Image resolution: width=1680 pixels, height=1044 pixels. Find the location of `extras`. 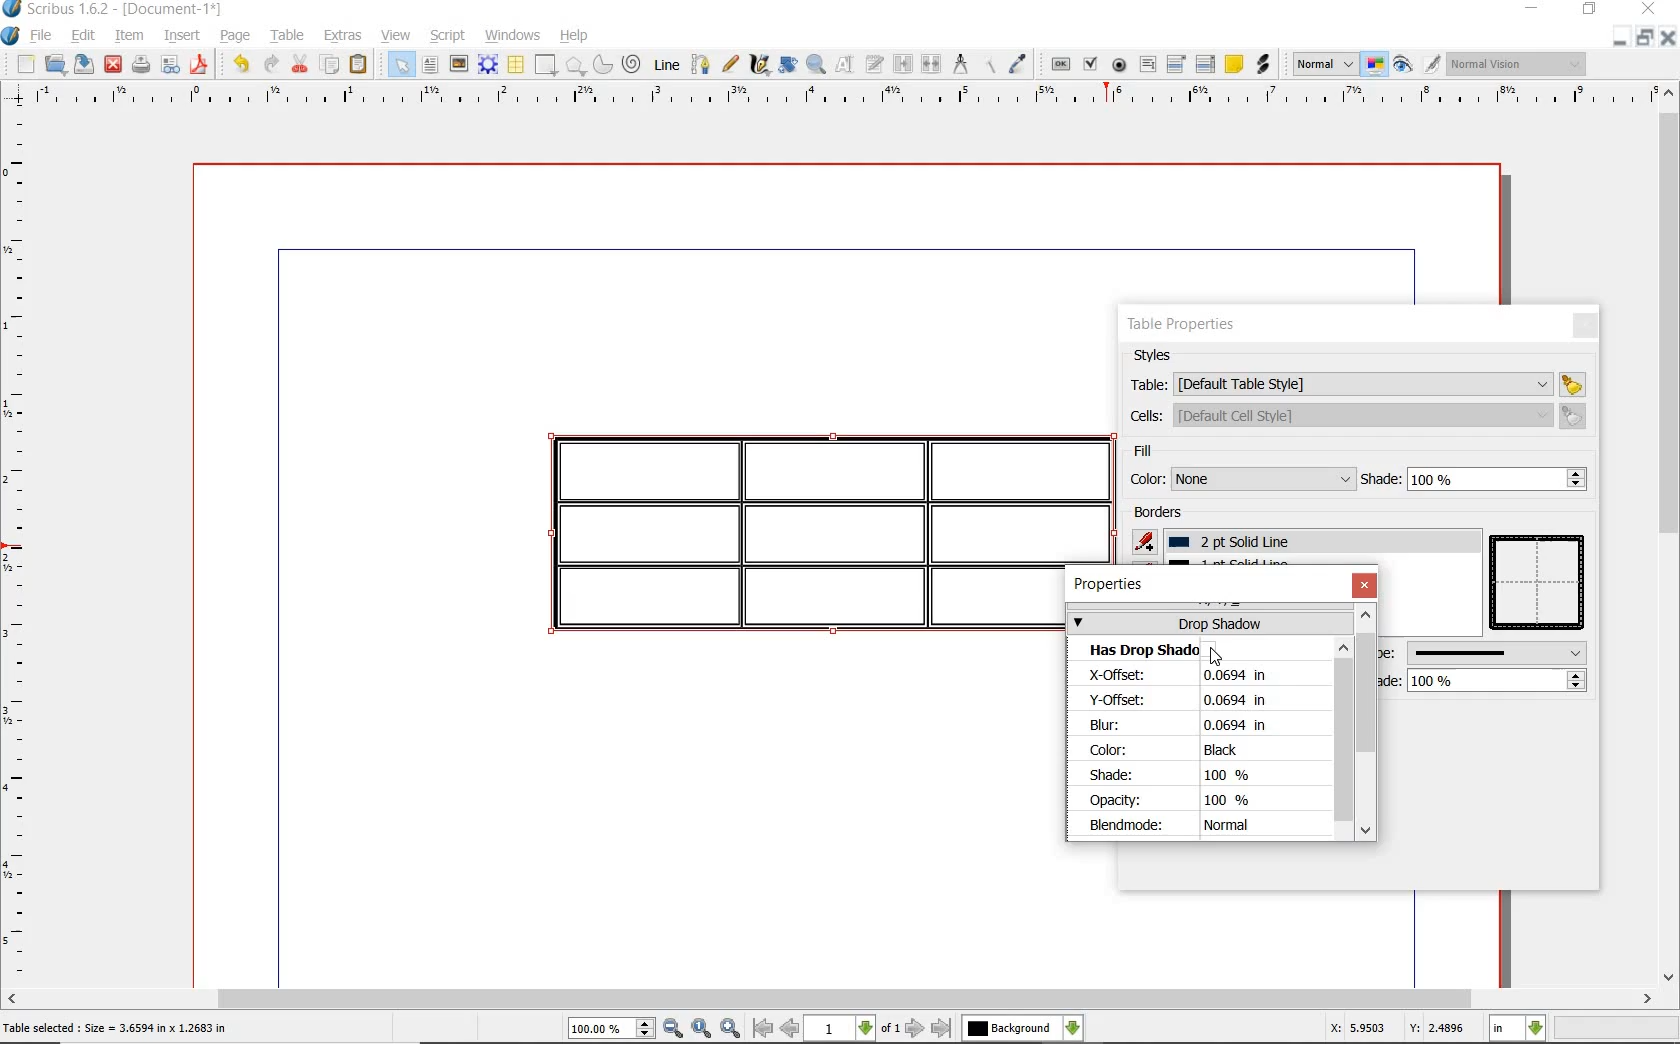

extras is located at coordinates (344, 37).